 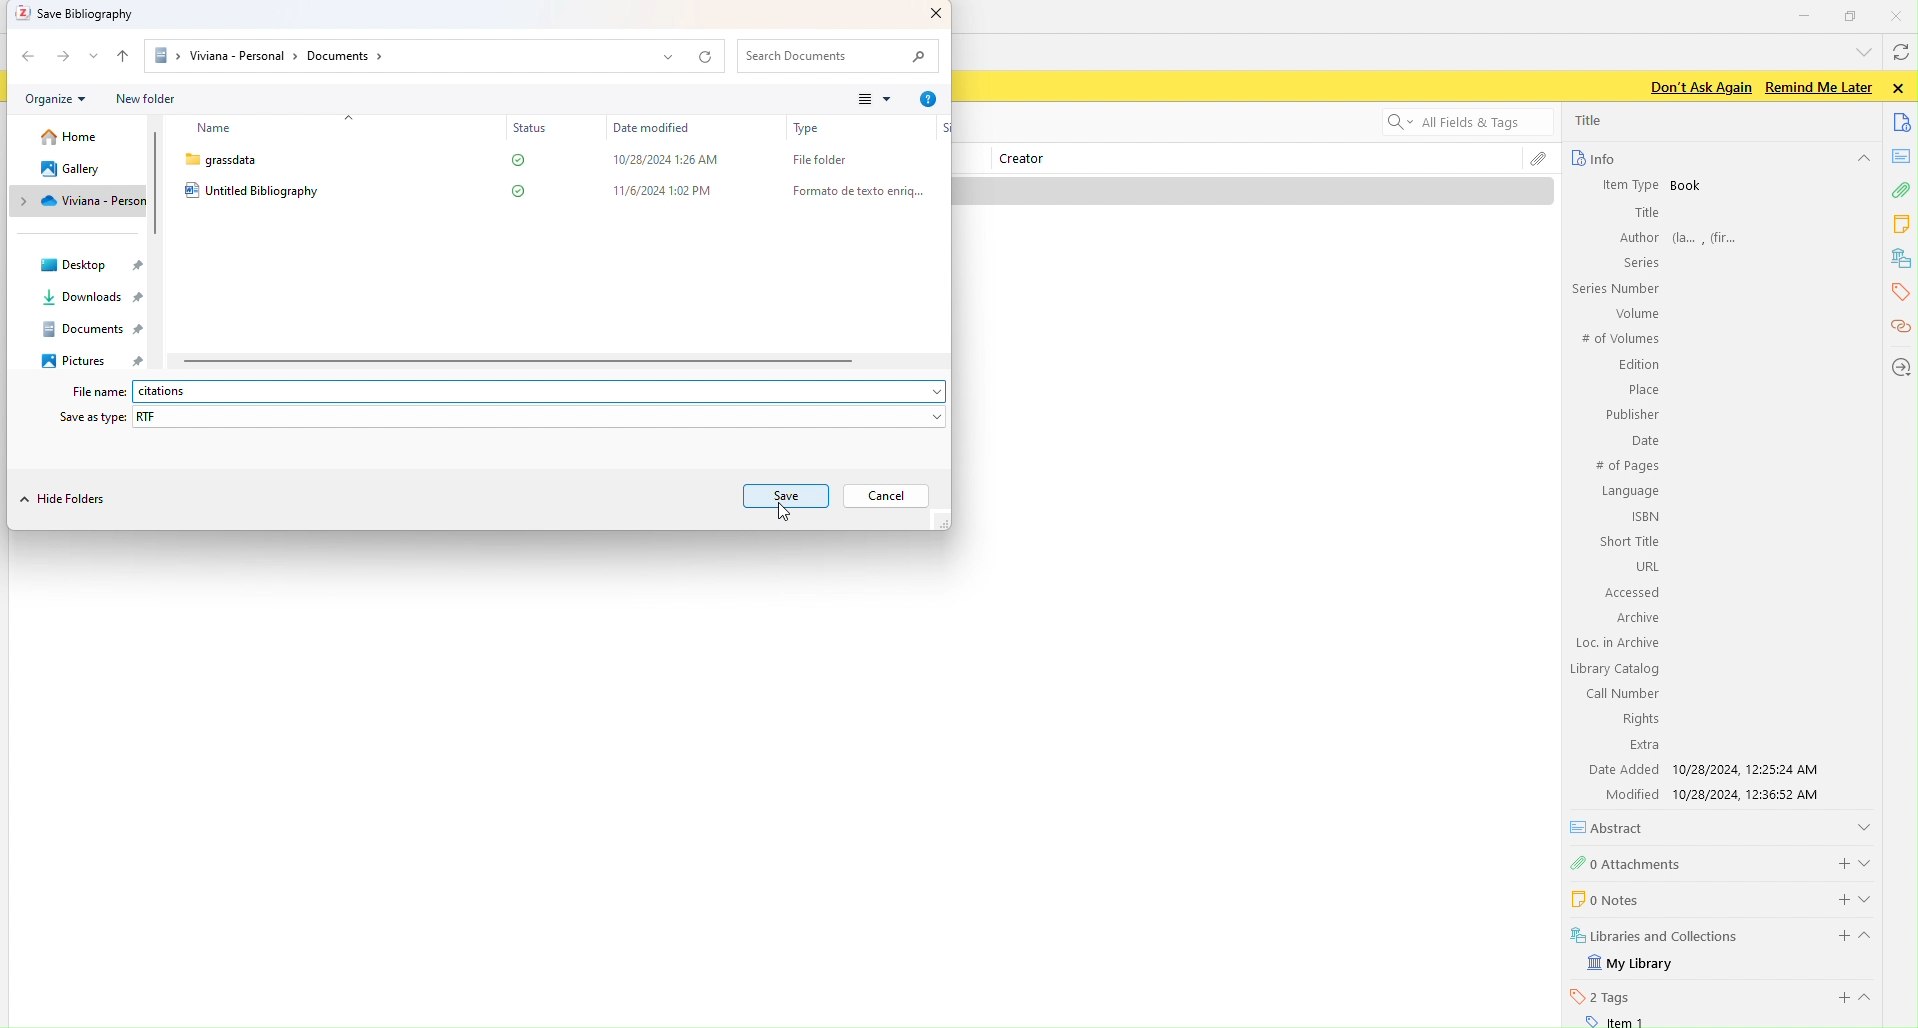 What do you see at coordinates (91, 329) in the screenshot?
I see `Documents` at bounding box center [91, 329].